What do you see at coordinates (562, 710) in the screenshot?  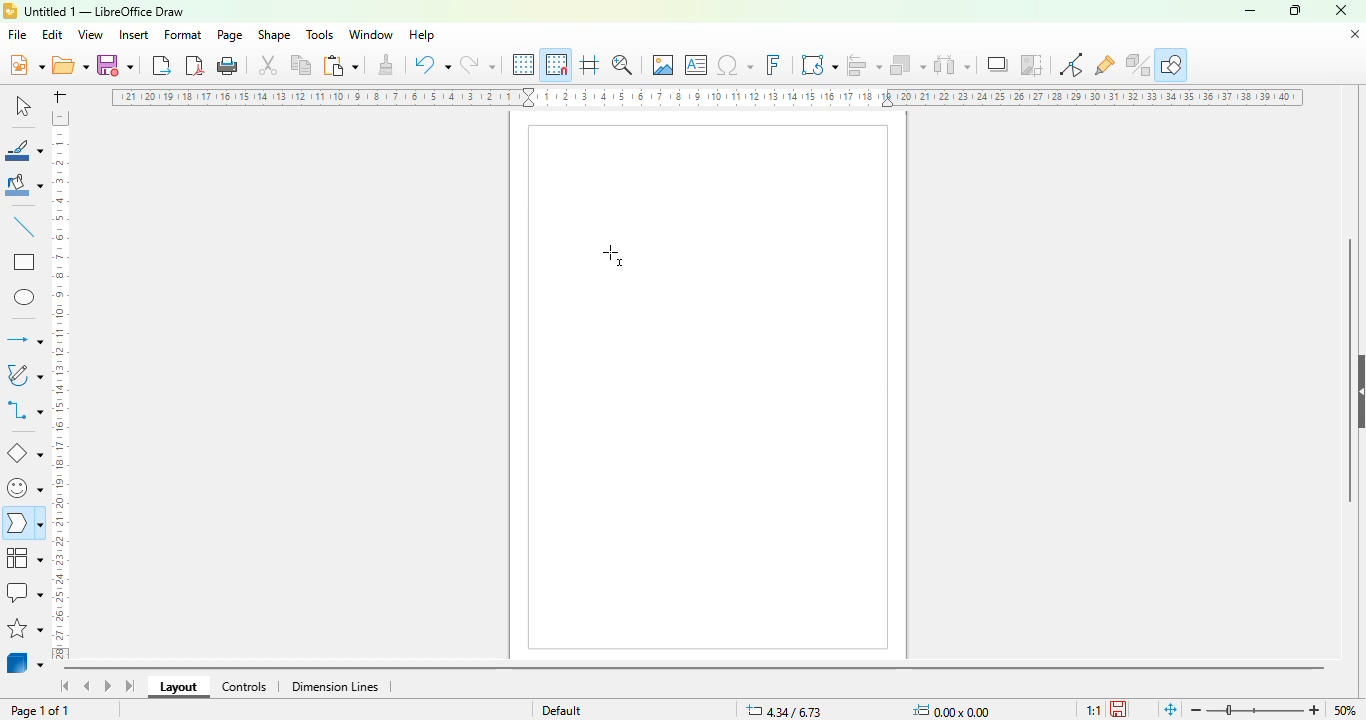 I see `default` at bounding box center [562, 710].